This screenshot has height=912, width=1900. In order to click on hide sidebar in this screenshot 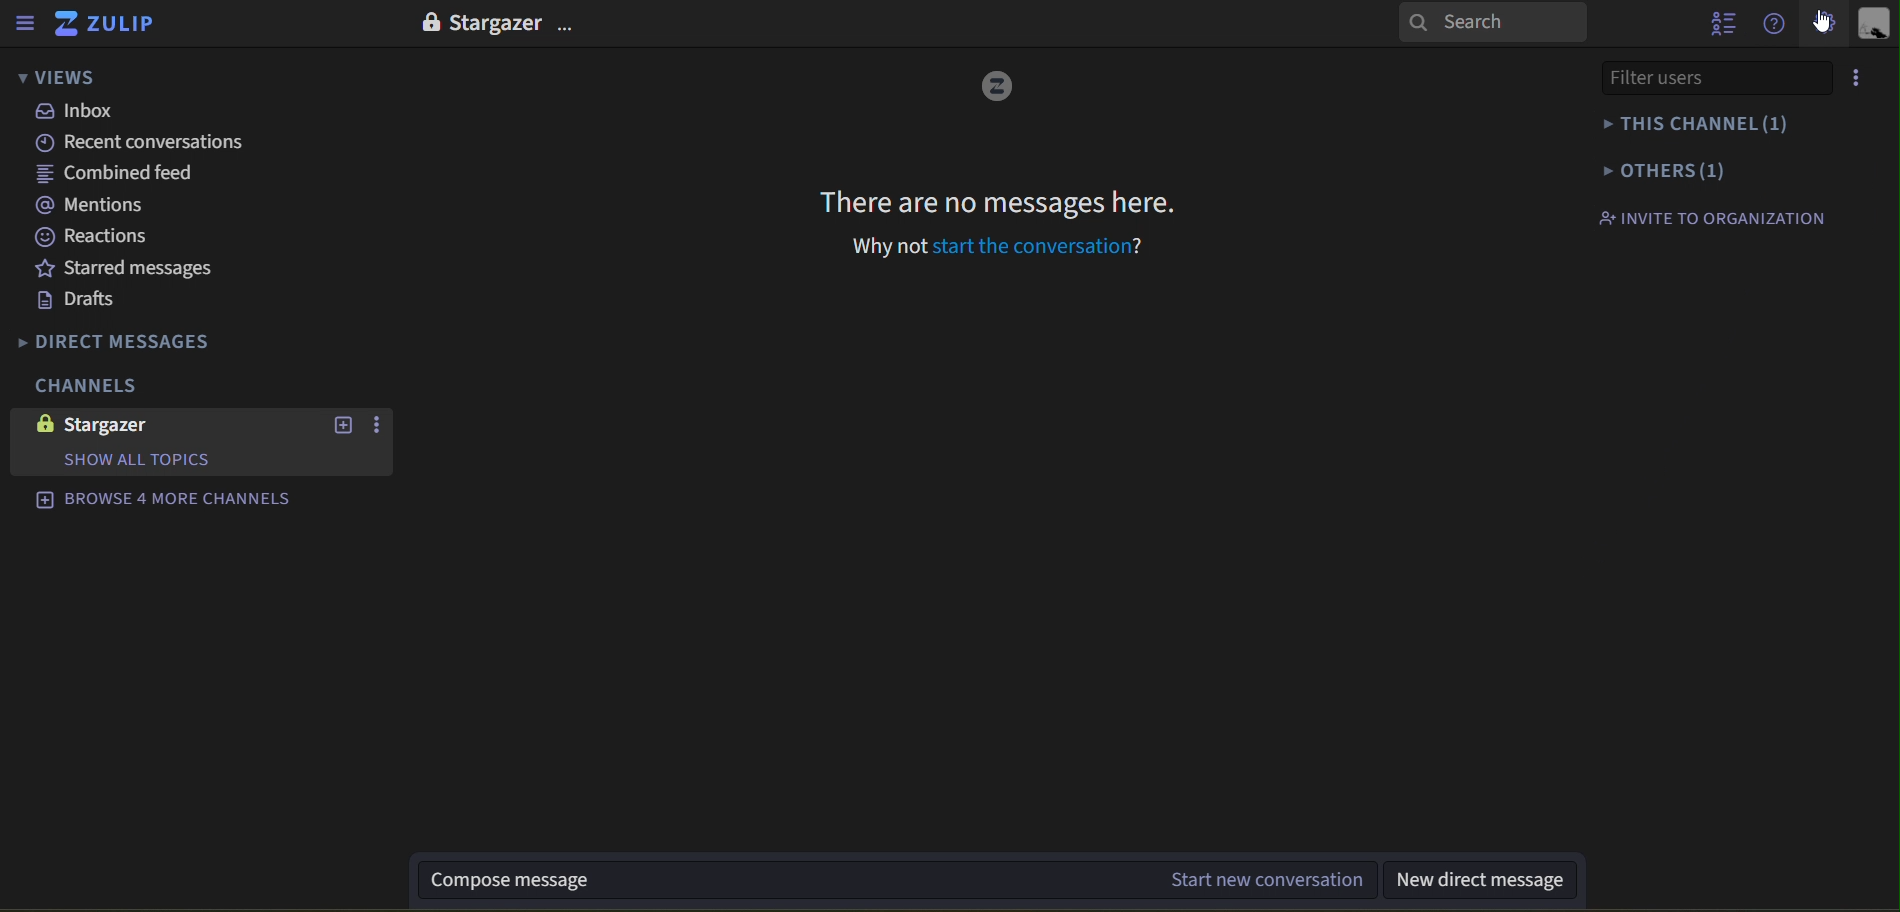, I will do `click(26, 23)`.